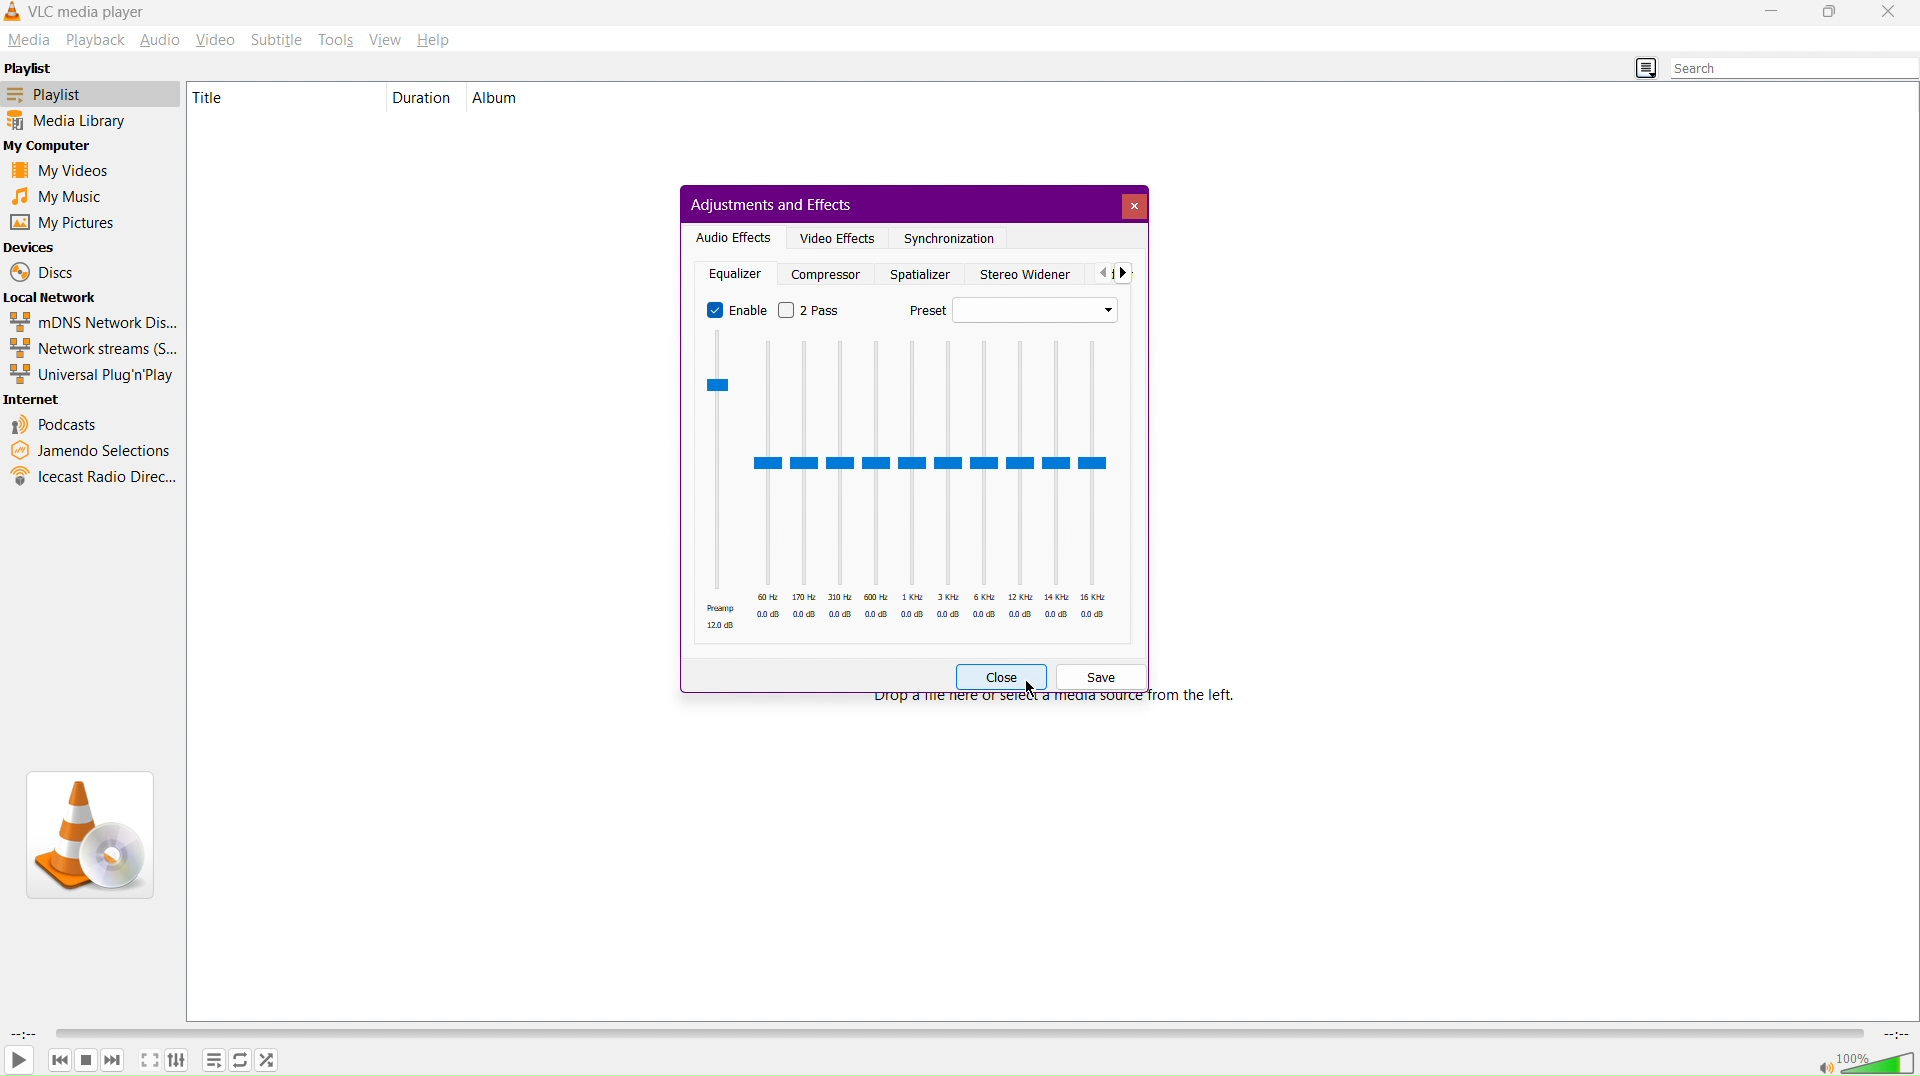 This screenshot has height=1076, width=1920. Describe the element at coordinates (920, 273) in the screenshot. I see `Spatializer` at that location.